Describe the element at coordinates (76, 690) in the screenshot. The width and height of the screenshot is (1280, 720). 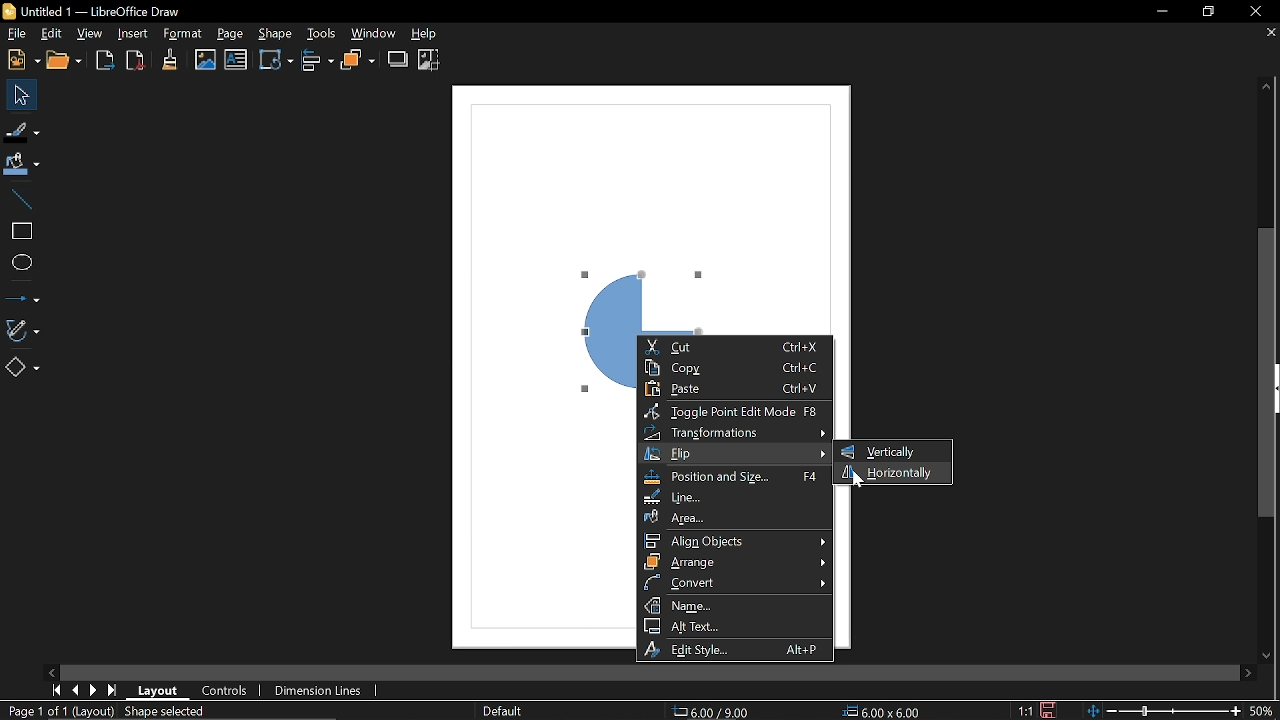
I see `Previous page` at that location.